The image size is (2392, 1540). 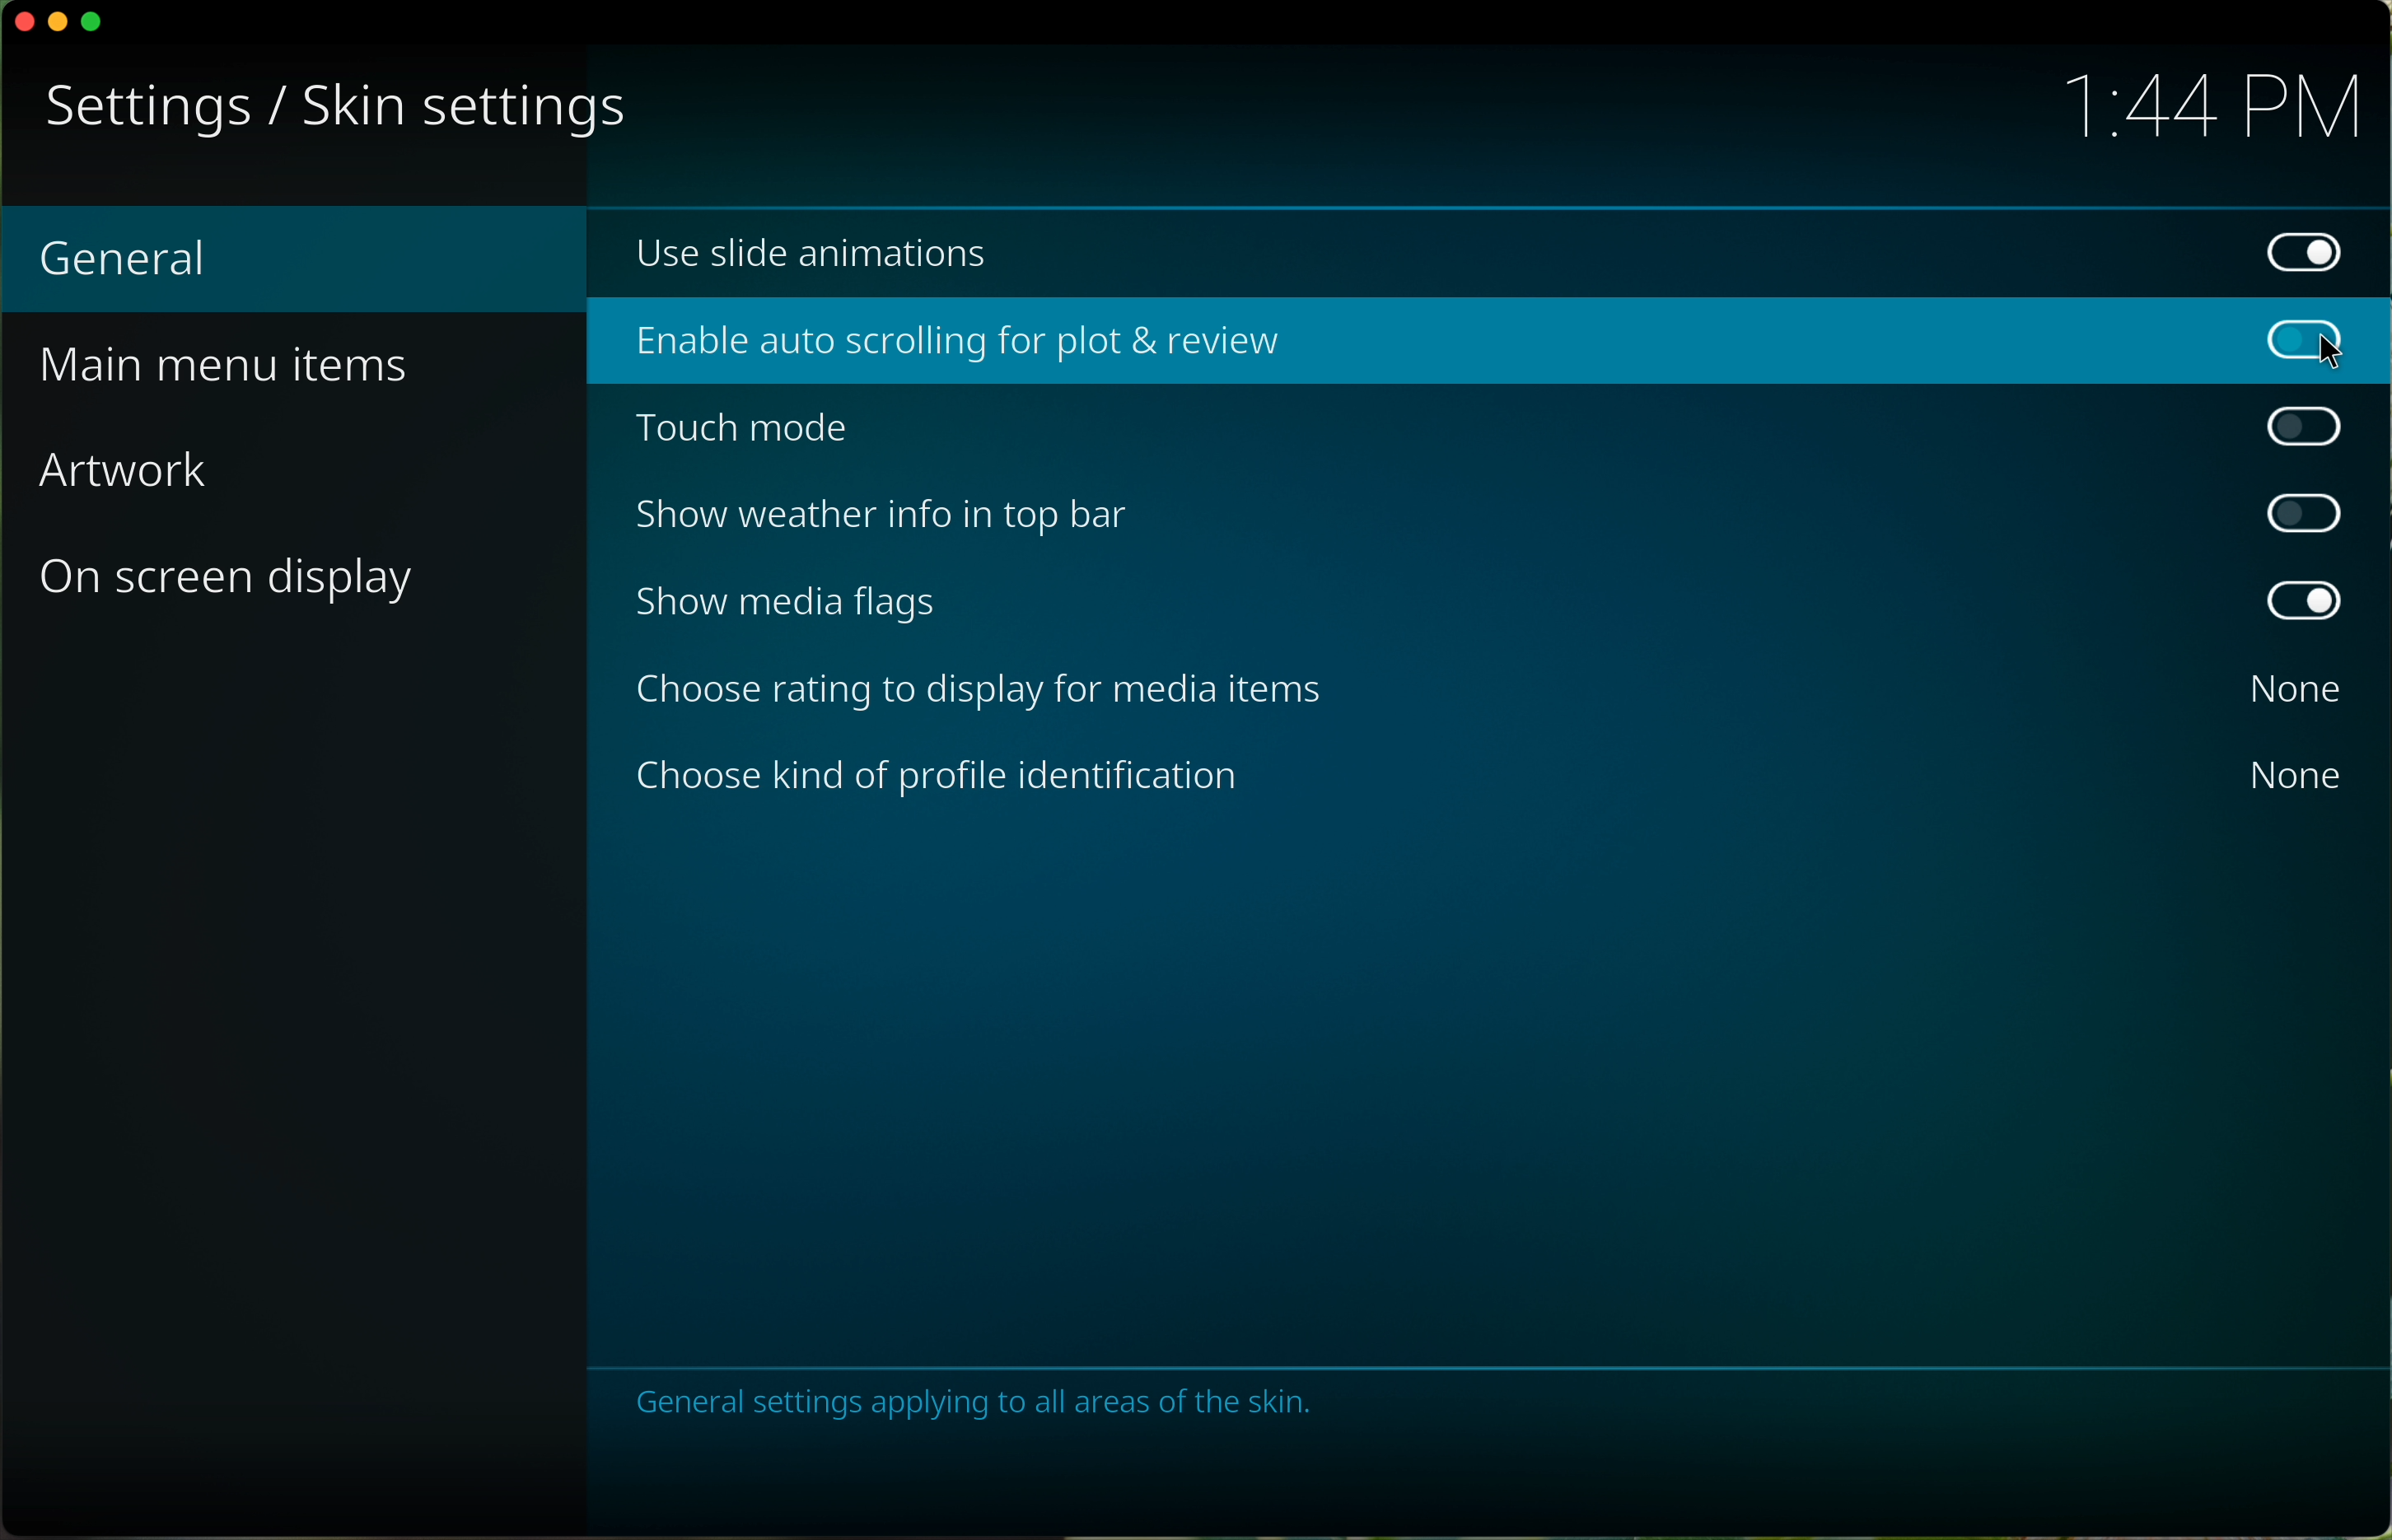 I want to click on disable show weather info in top bar, so click(x=1481, y=518).